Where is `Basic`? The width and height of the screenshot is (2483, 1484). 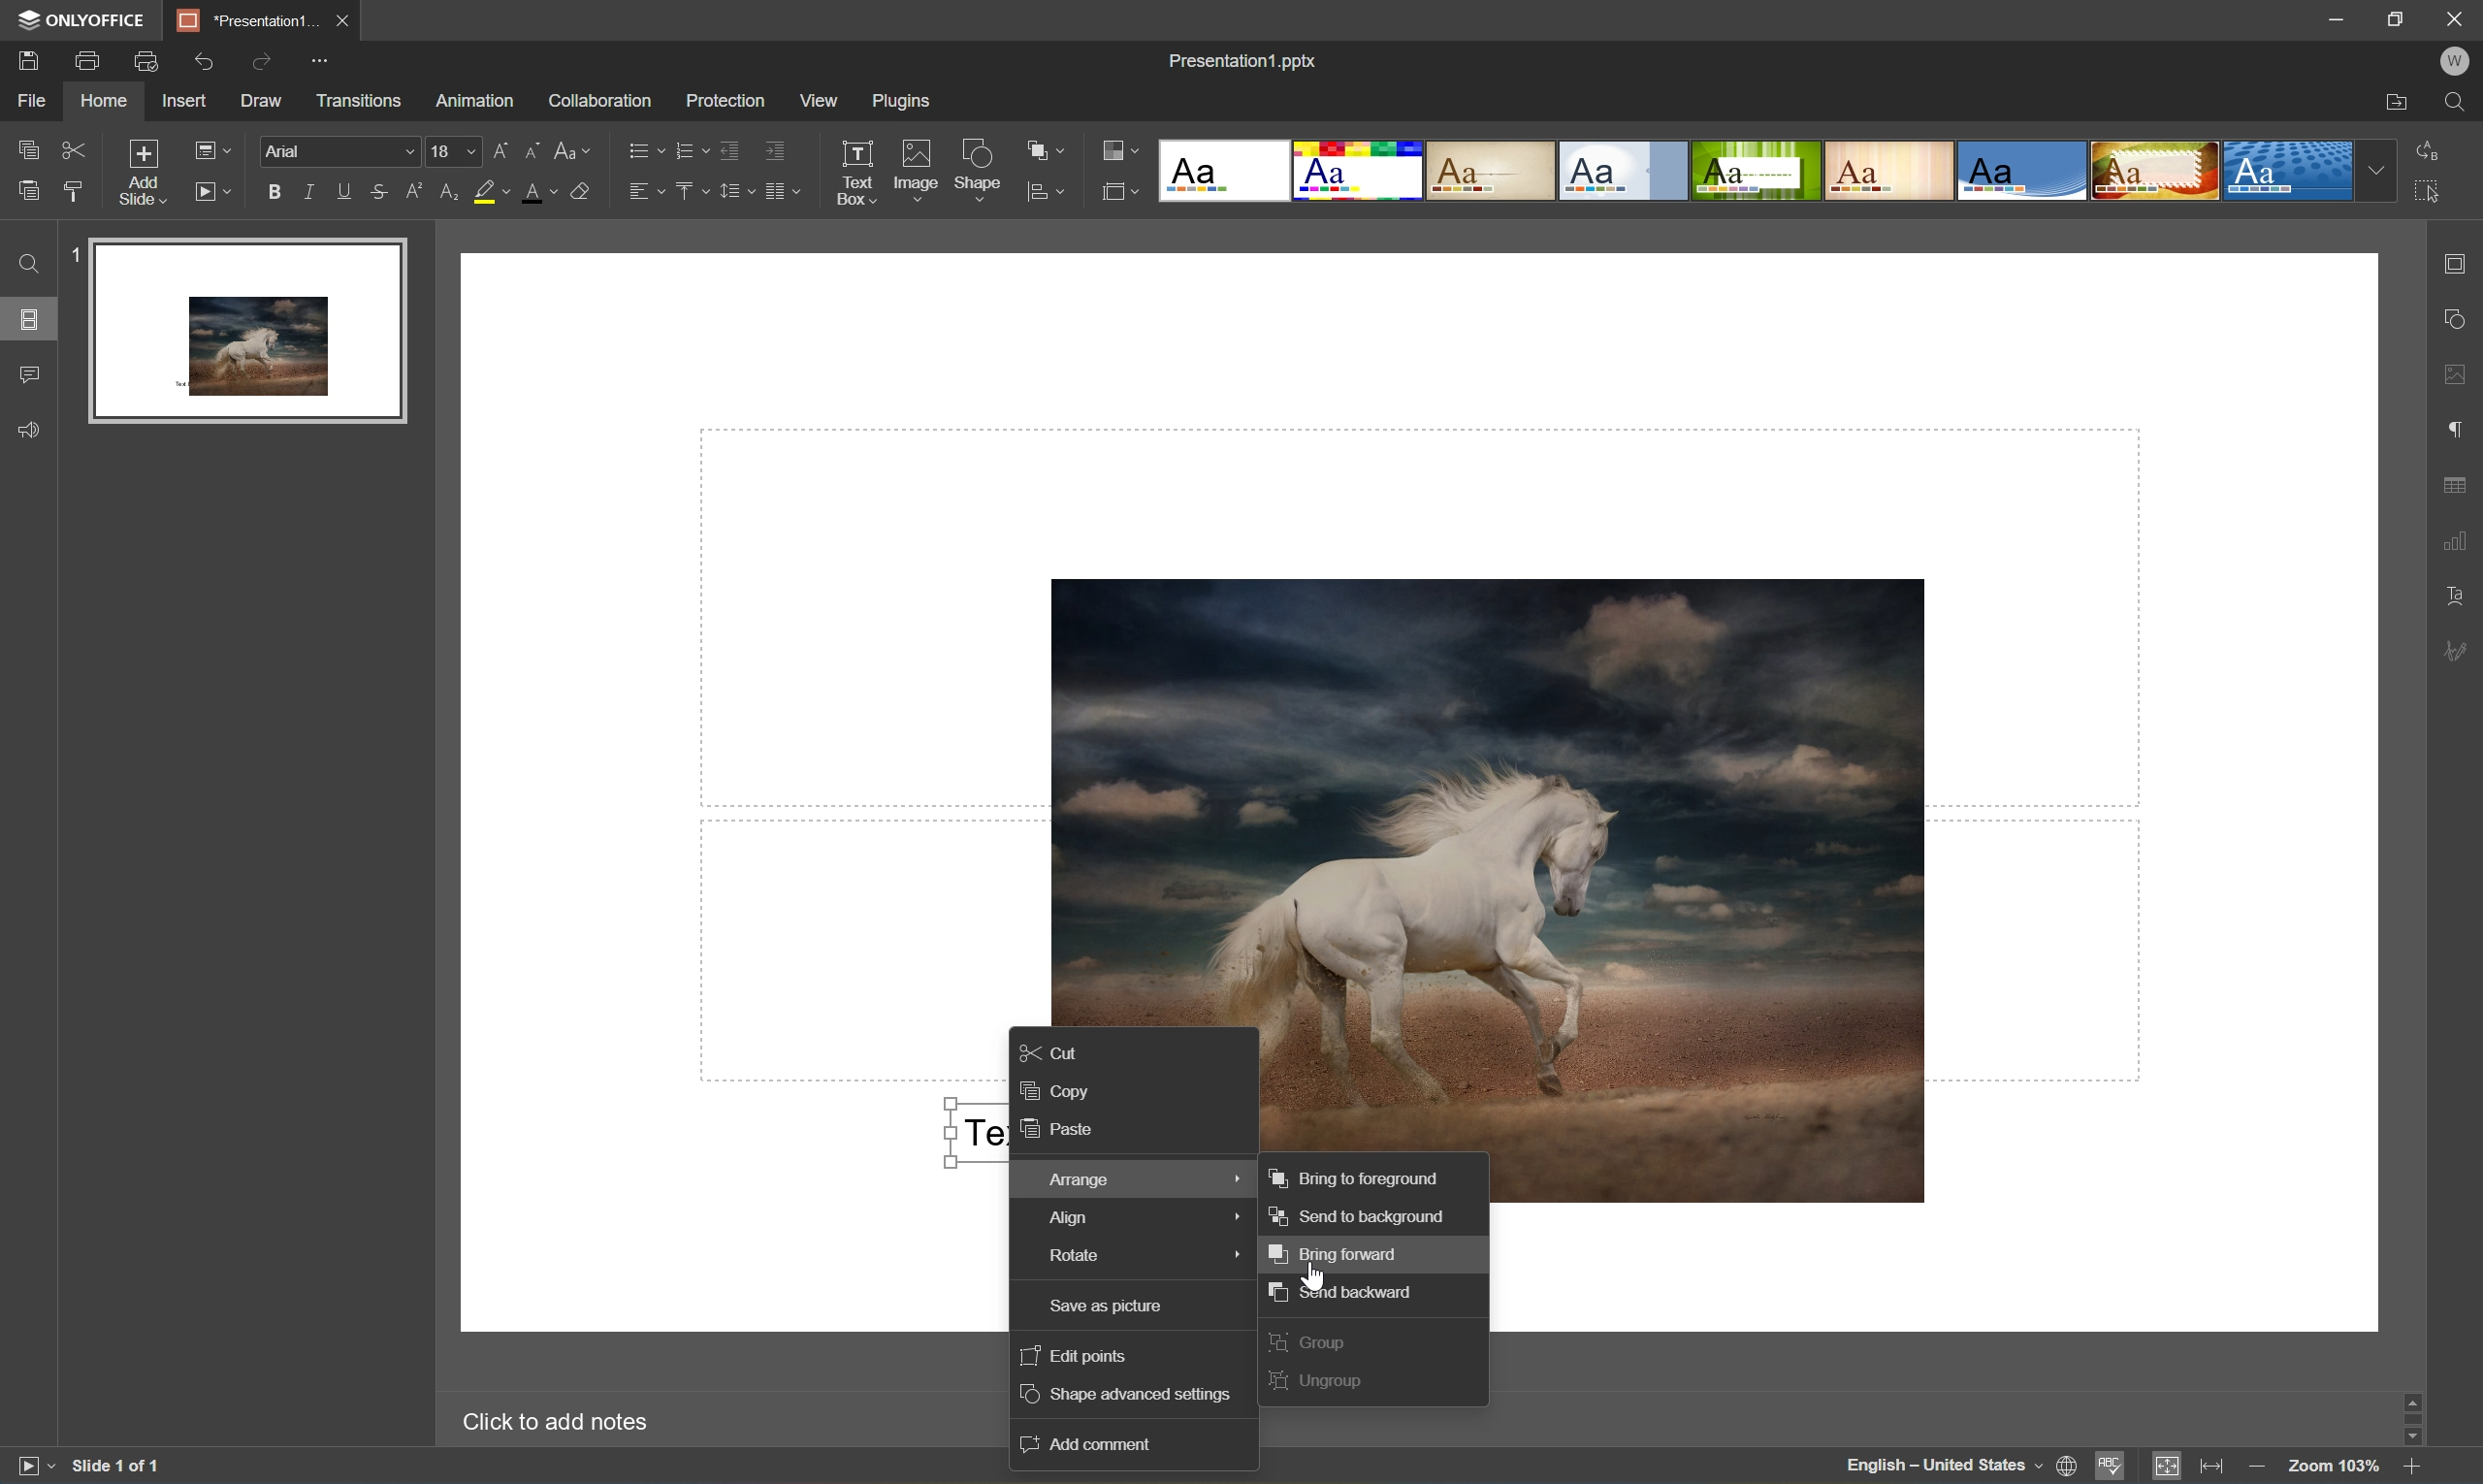 Basic is located at coordinates (1363, 170).